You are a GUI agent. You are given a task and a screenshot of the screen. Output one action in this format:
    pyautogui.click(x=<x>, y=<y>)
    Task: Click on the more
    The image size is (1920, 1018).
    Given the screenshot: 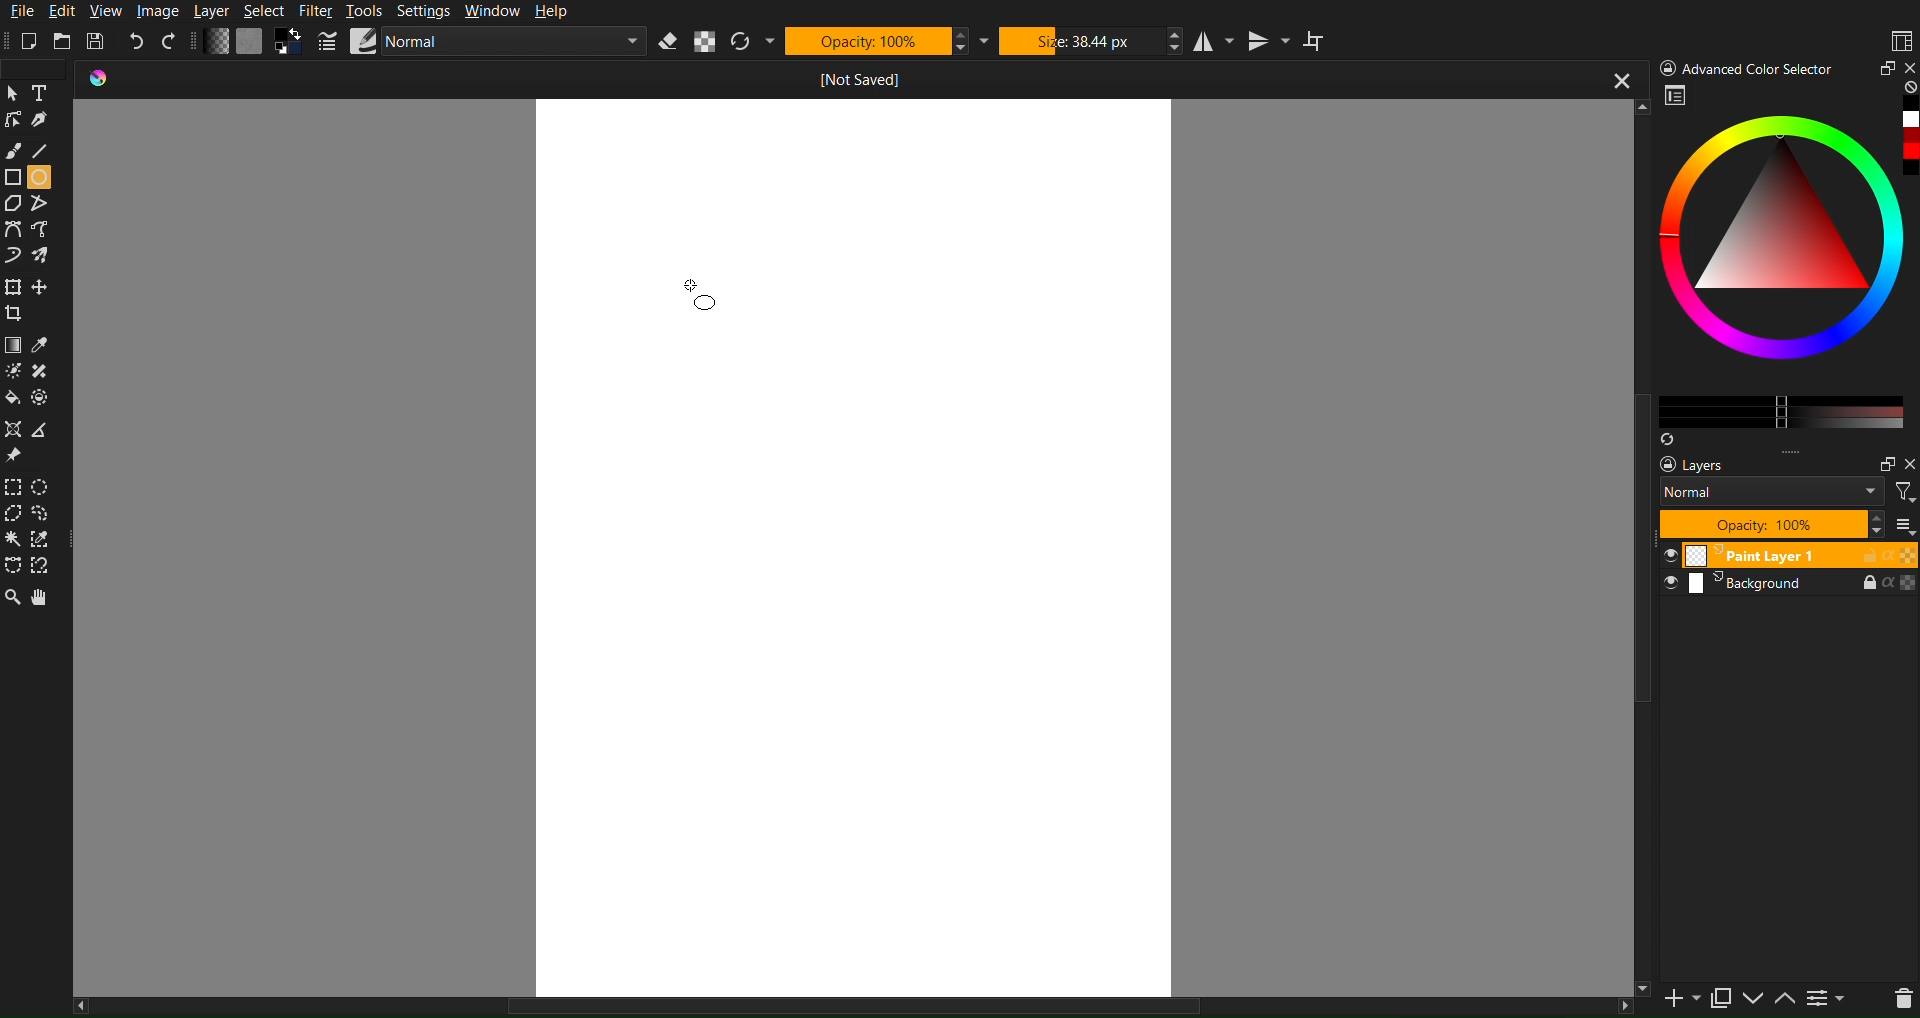 What is the action you would take?
    pyautogui.click(x=1793, y=450)
    